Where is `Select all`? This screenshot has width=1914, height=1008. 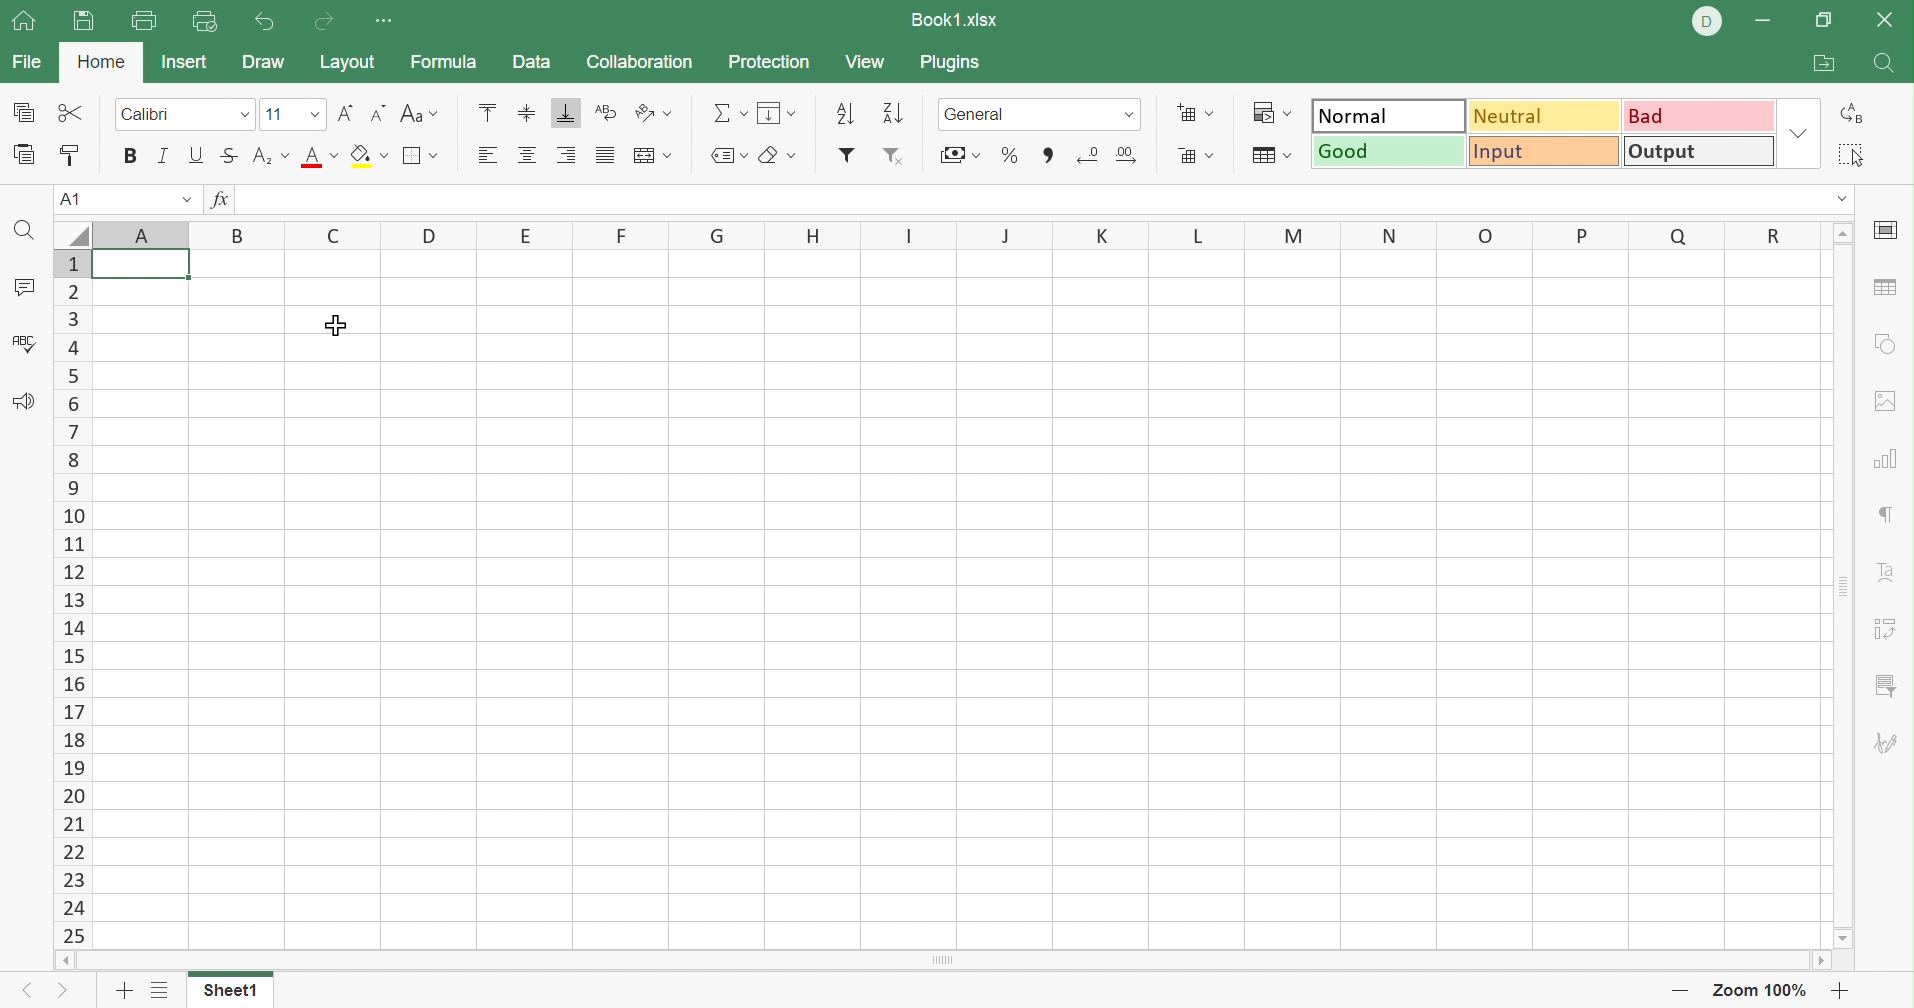
Select all is located at coordinates (1854, 156).